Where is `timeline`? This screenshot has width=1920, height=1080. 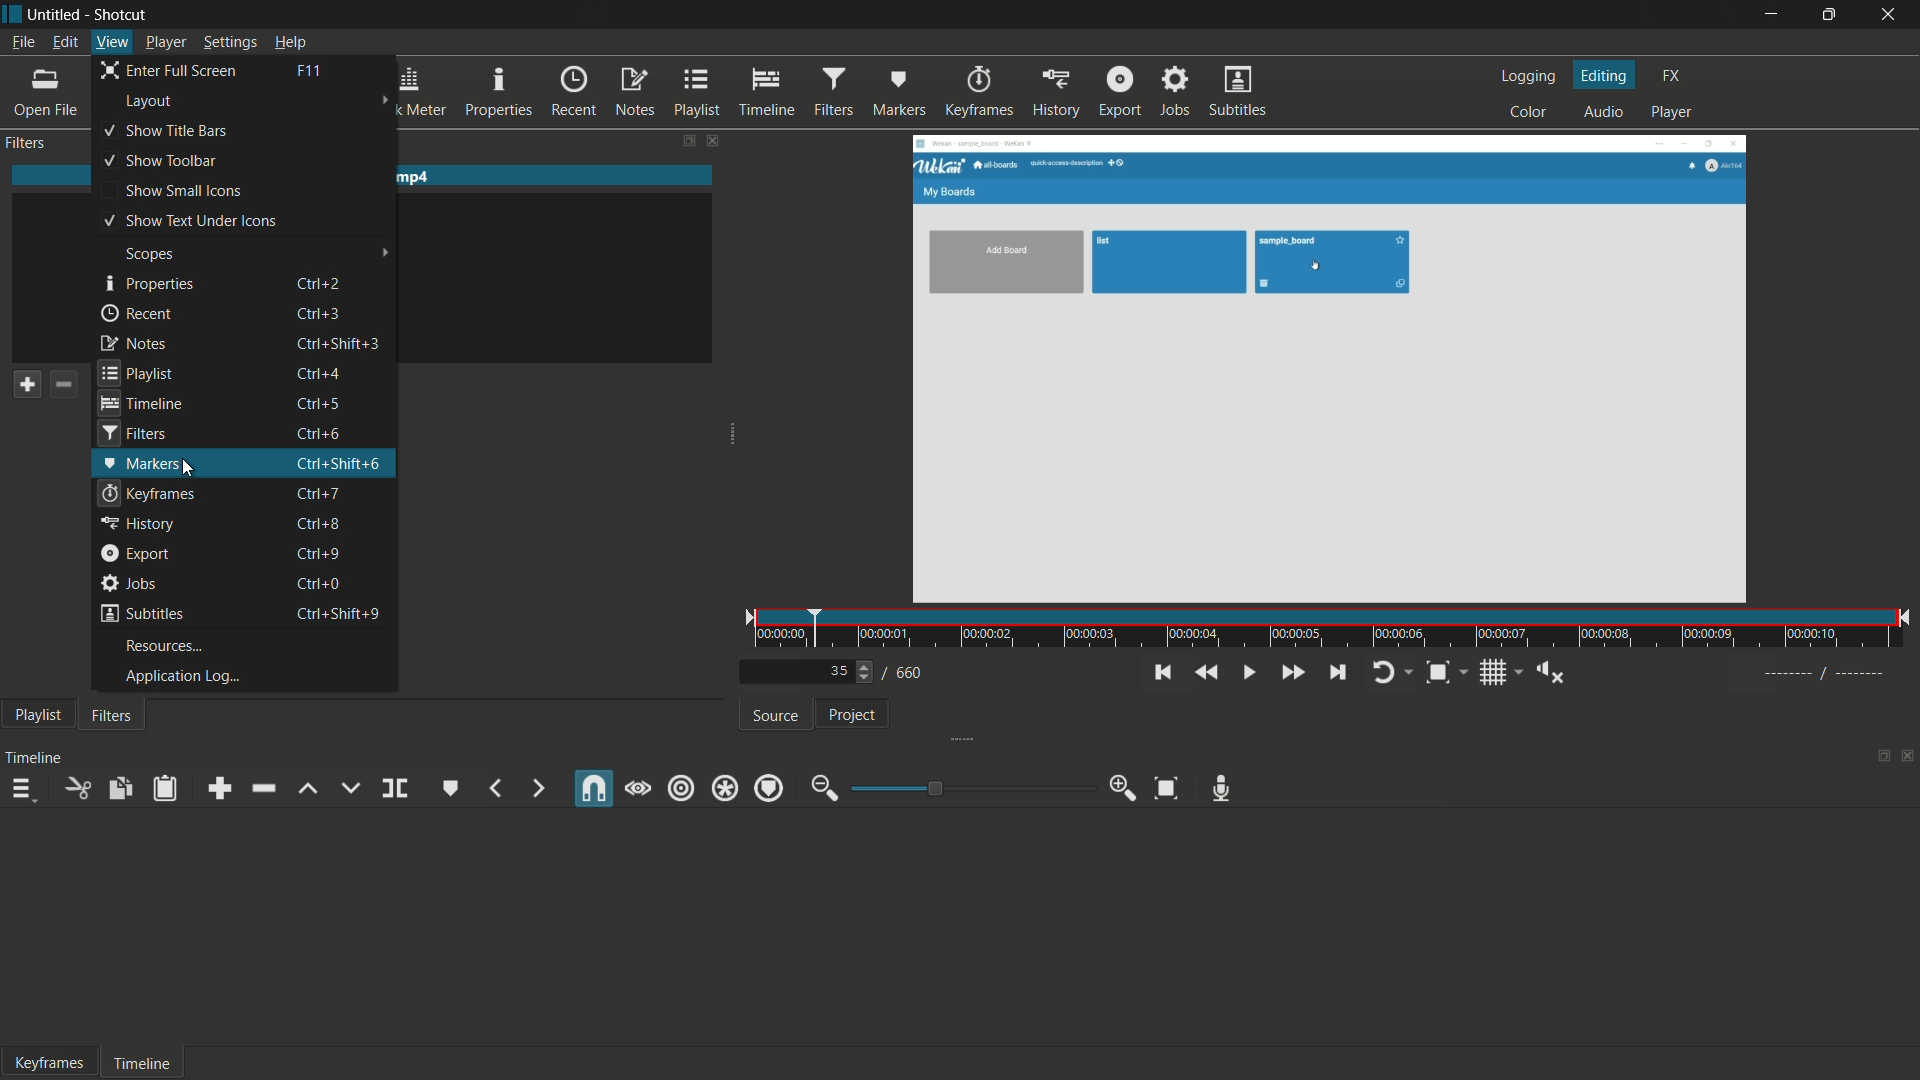
timeline is located at coordinates (37, 758).